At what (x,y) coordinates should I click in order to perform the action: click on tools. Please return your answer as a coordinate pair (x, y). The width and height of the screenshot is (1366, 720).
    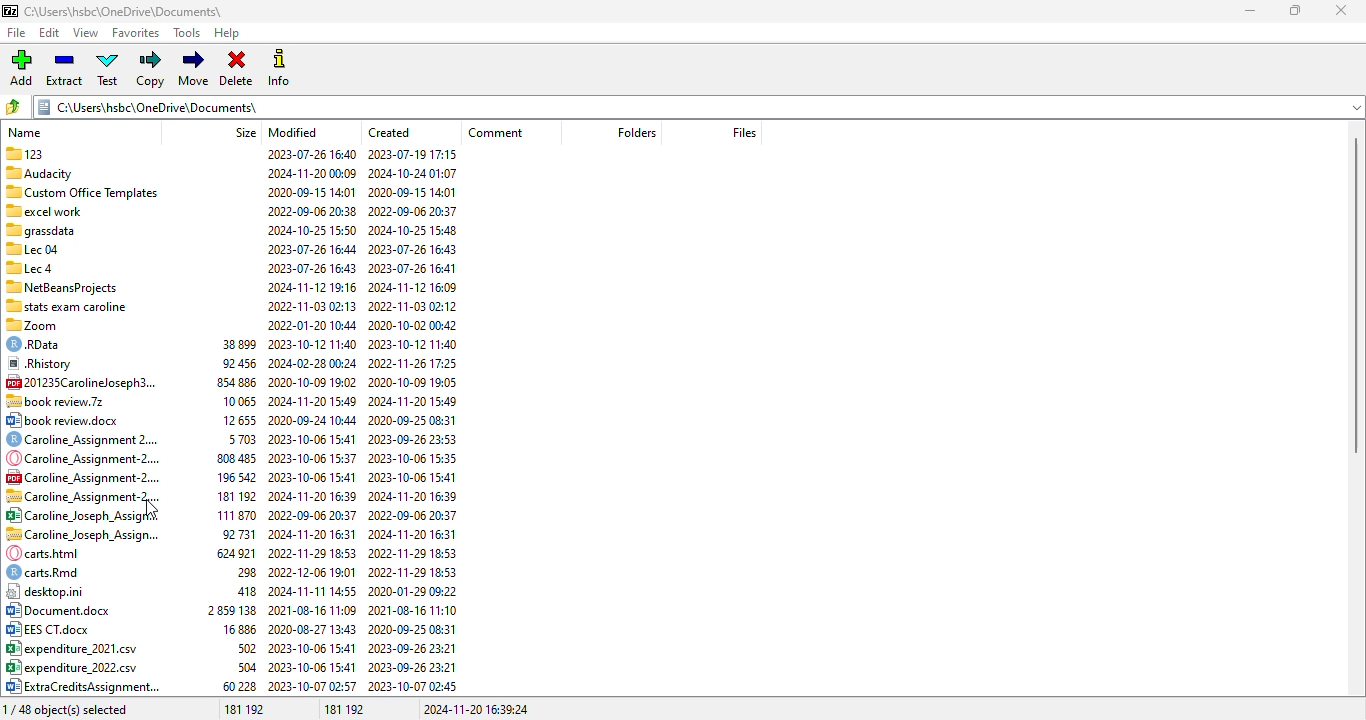
    Looking at the image, I should click on (188, 33).